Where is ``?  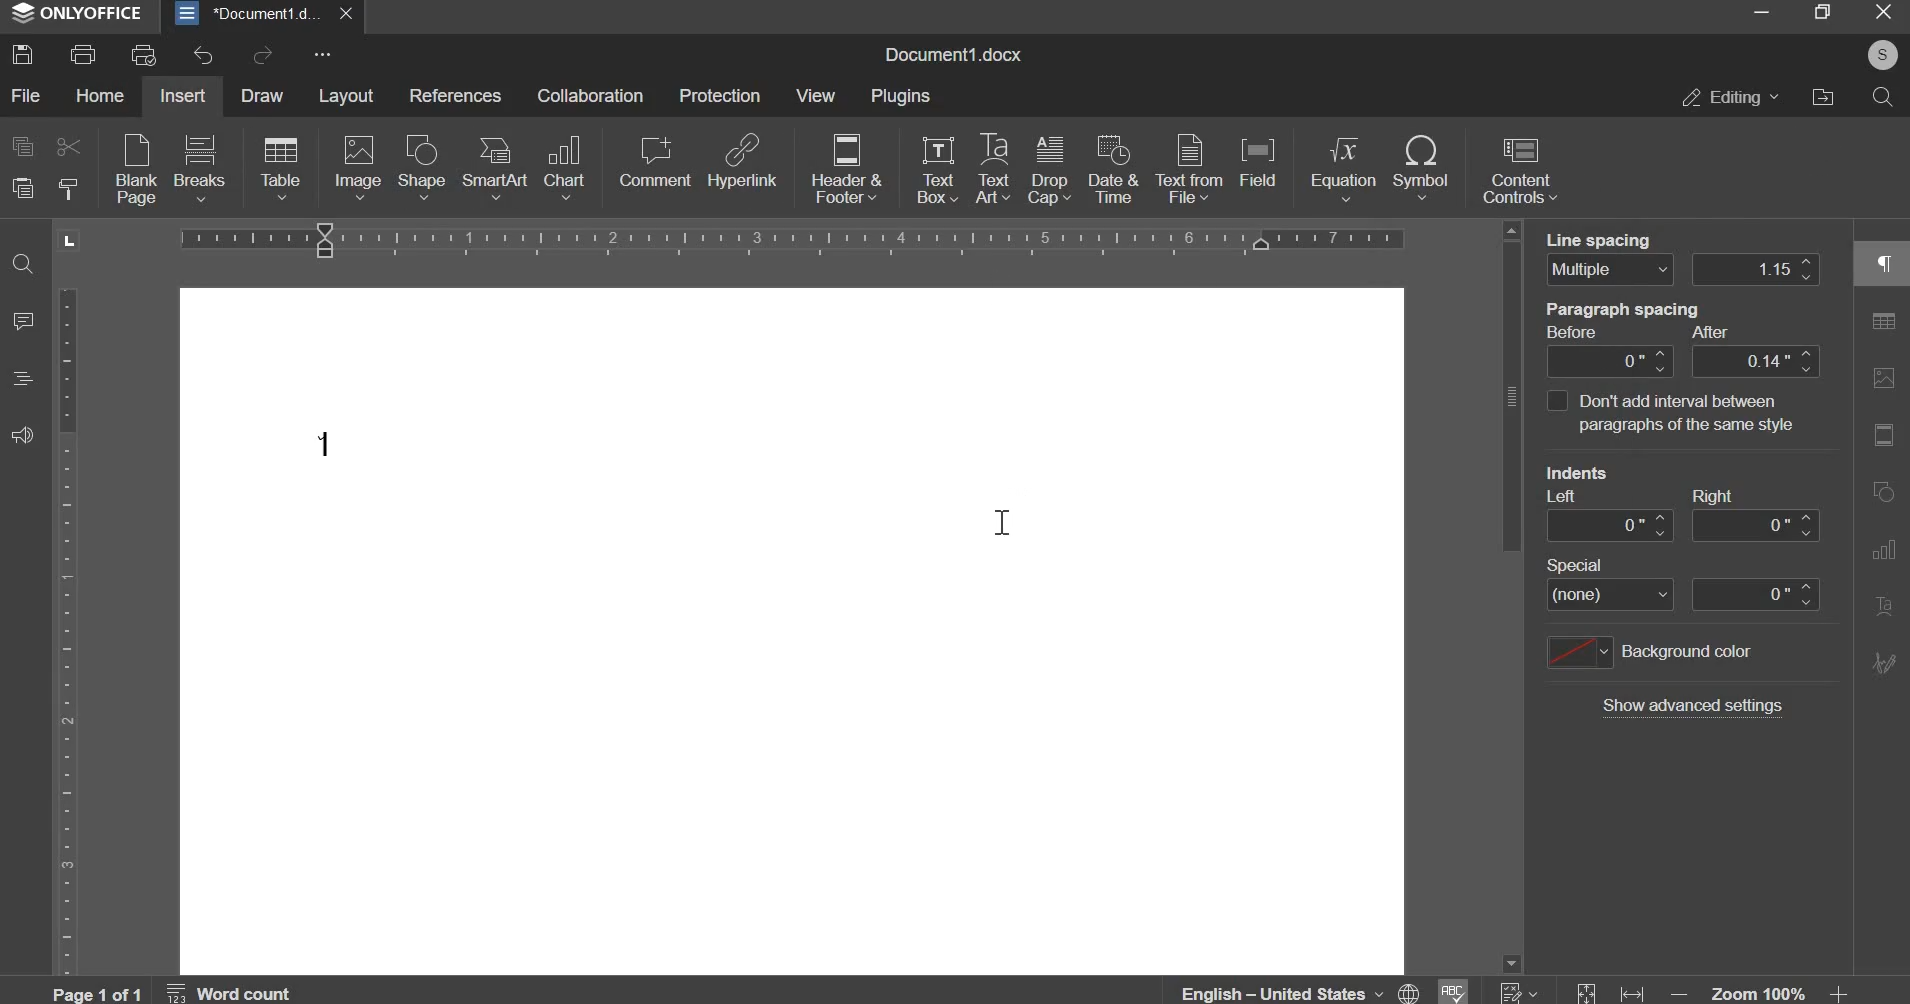  is located at coordinates (1620, 564).